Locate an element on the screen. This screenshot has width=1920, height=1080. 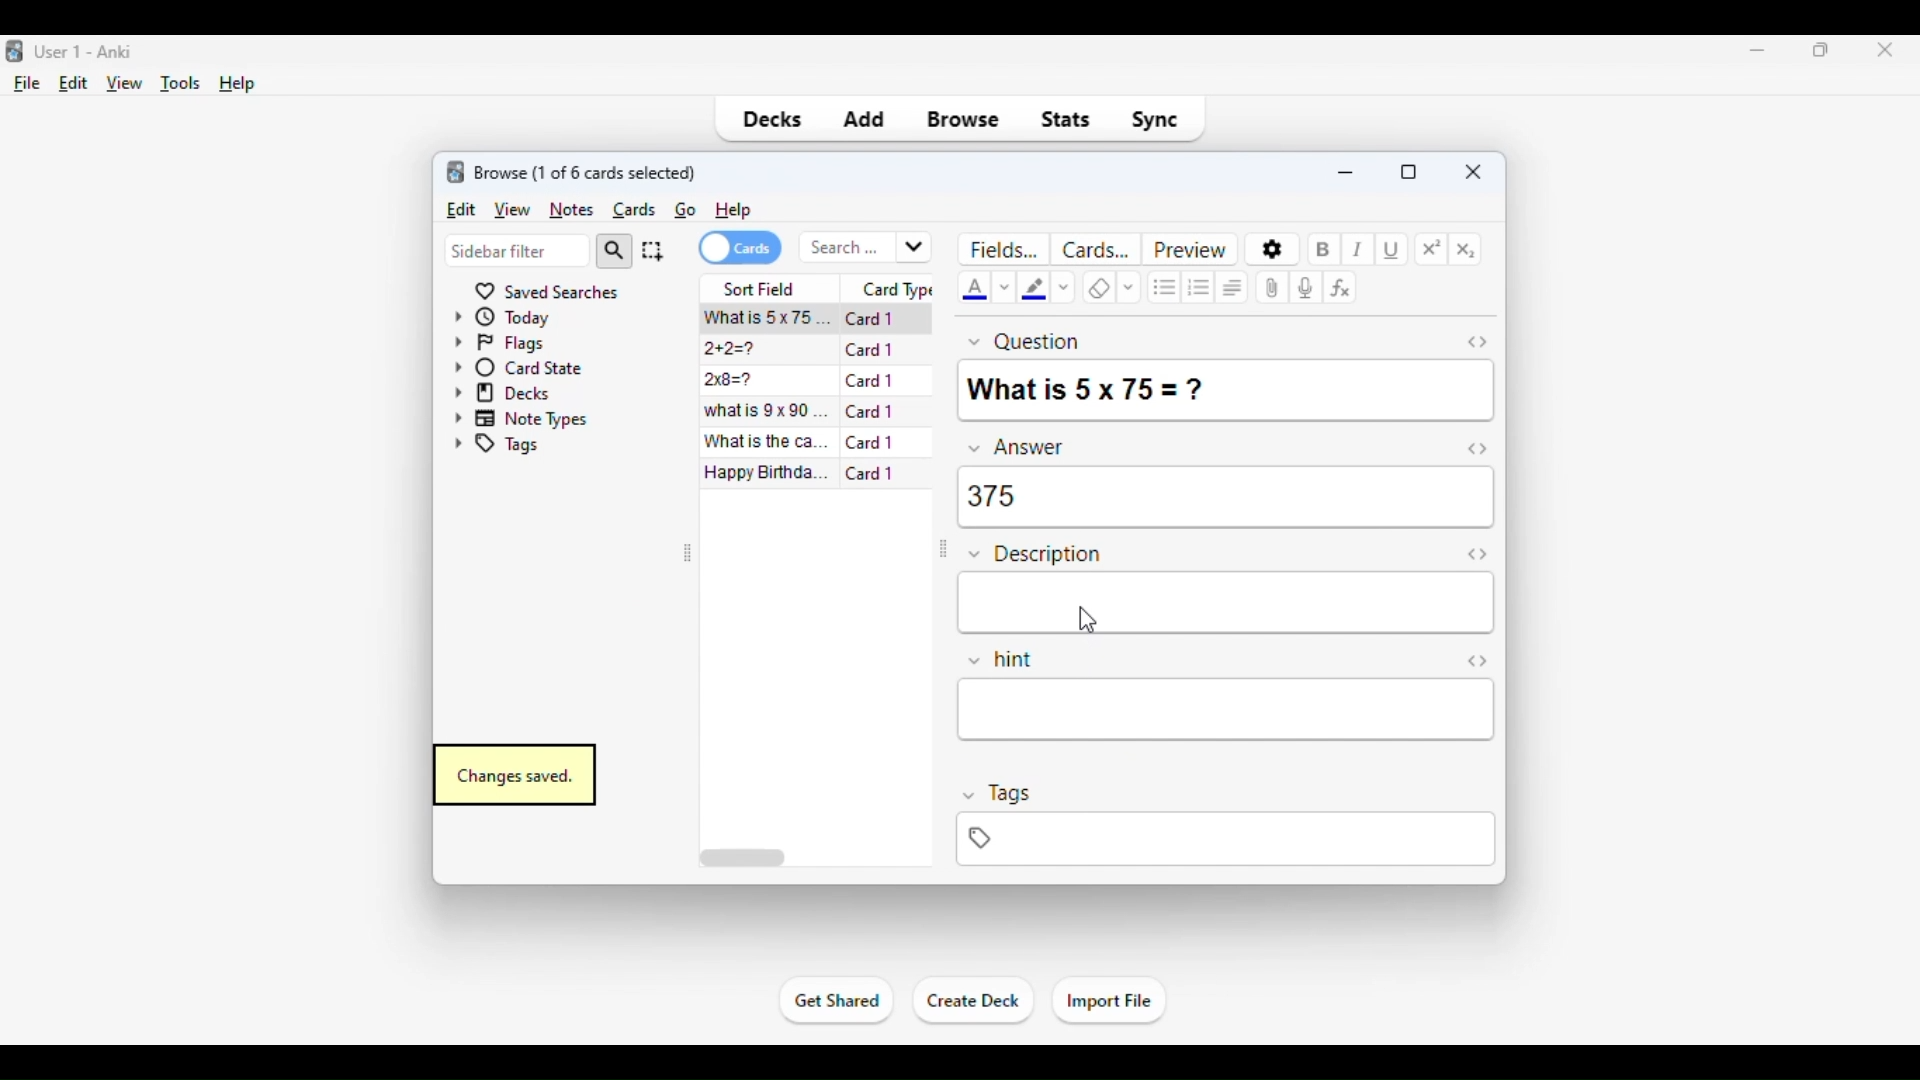
minimize is located at coordinates (1758, 49).